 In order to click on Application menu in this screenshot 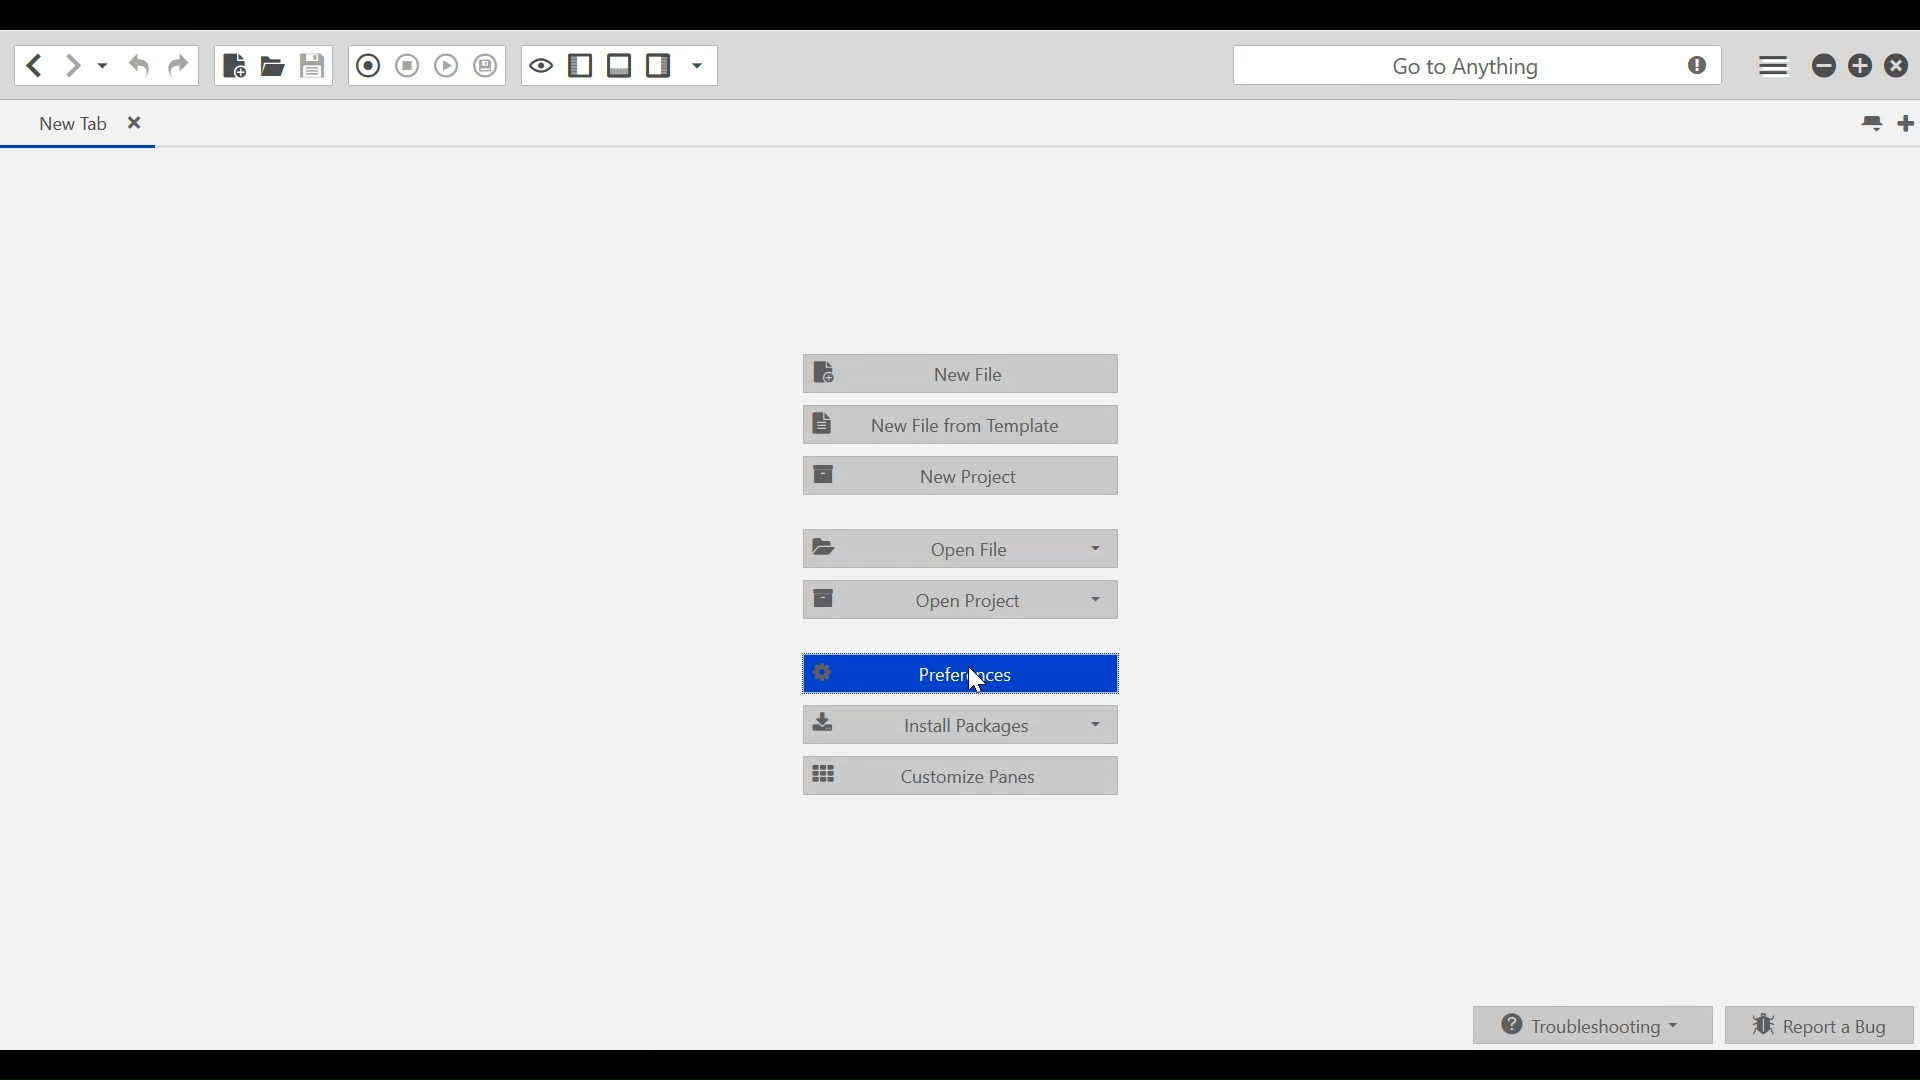, I will do `click(1773, 64)`.